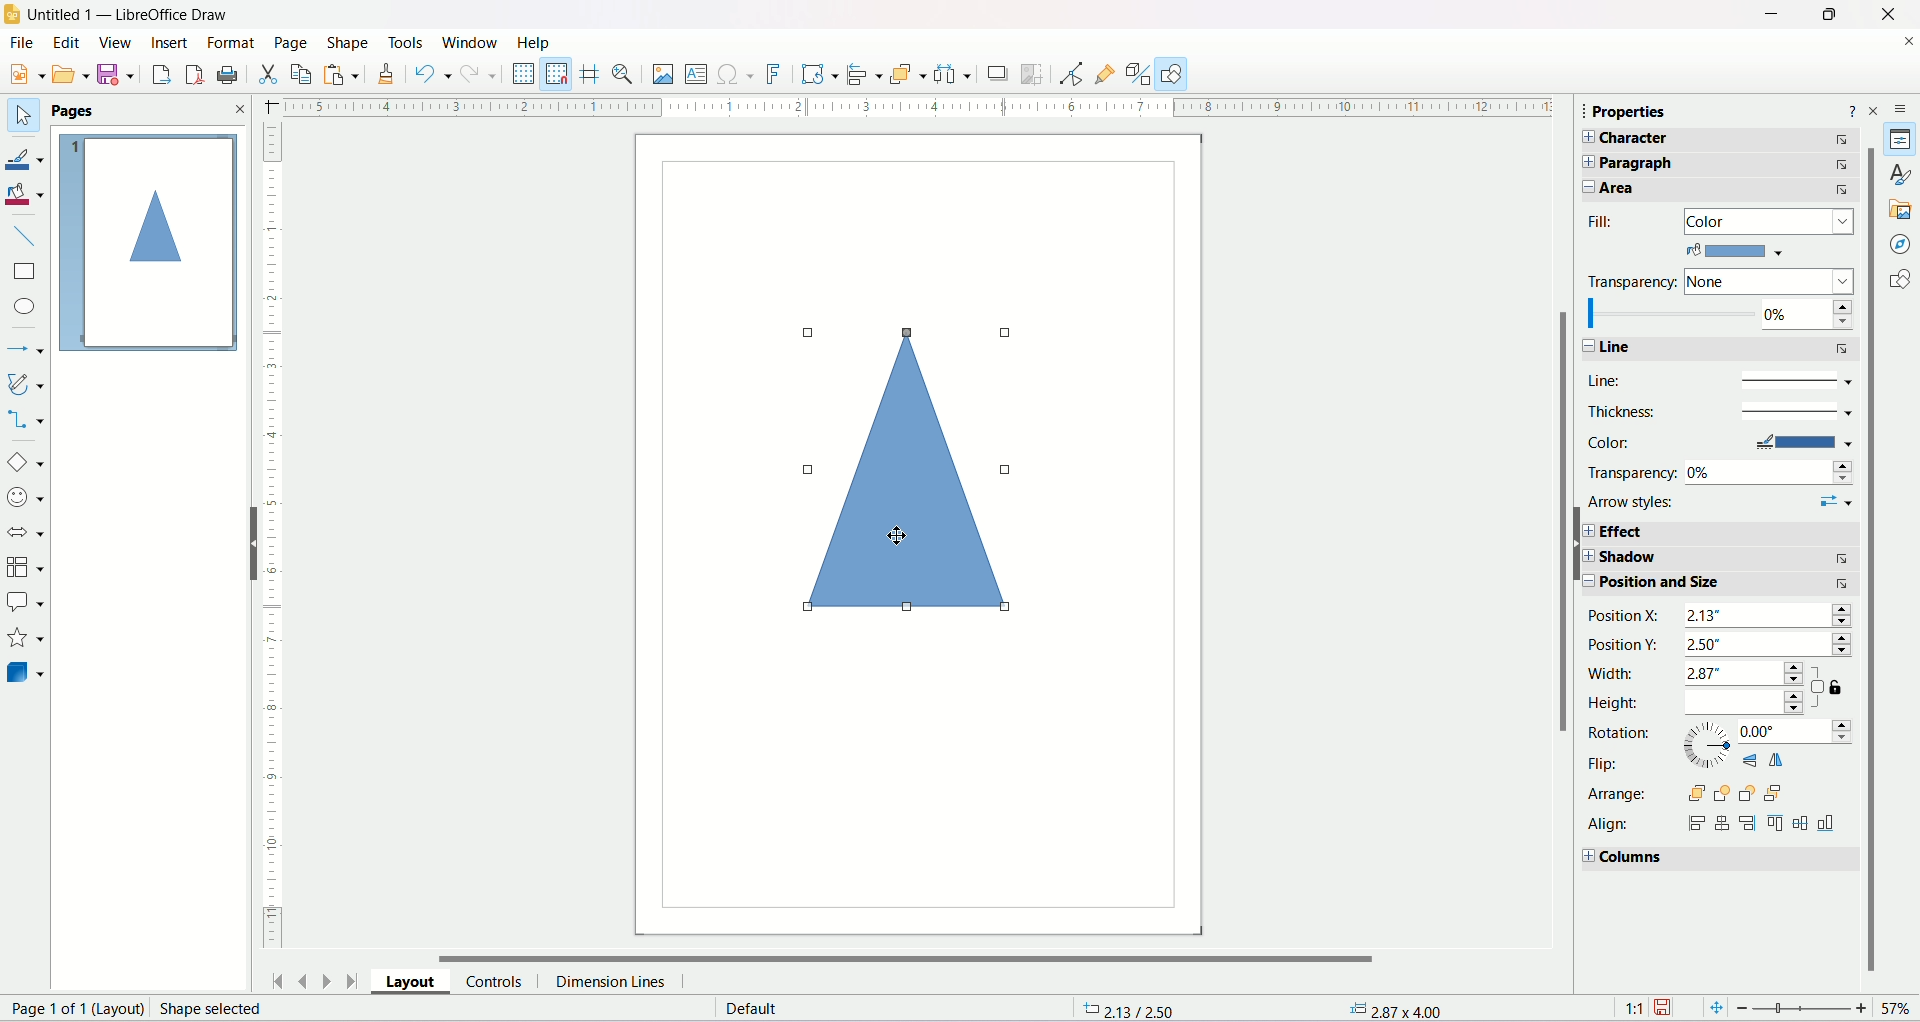  I want to click on position and size, so click(1727, 583).